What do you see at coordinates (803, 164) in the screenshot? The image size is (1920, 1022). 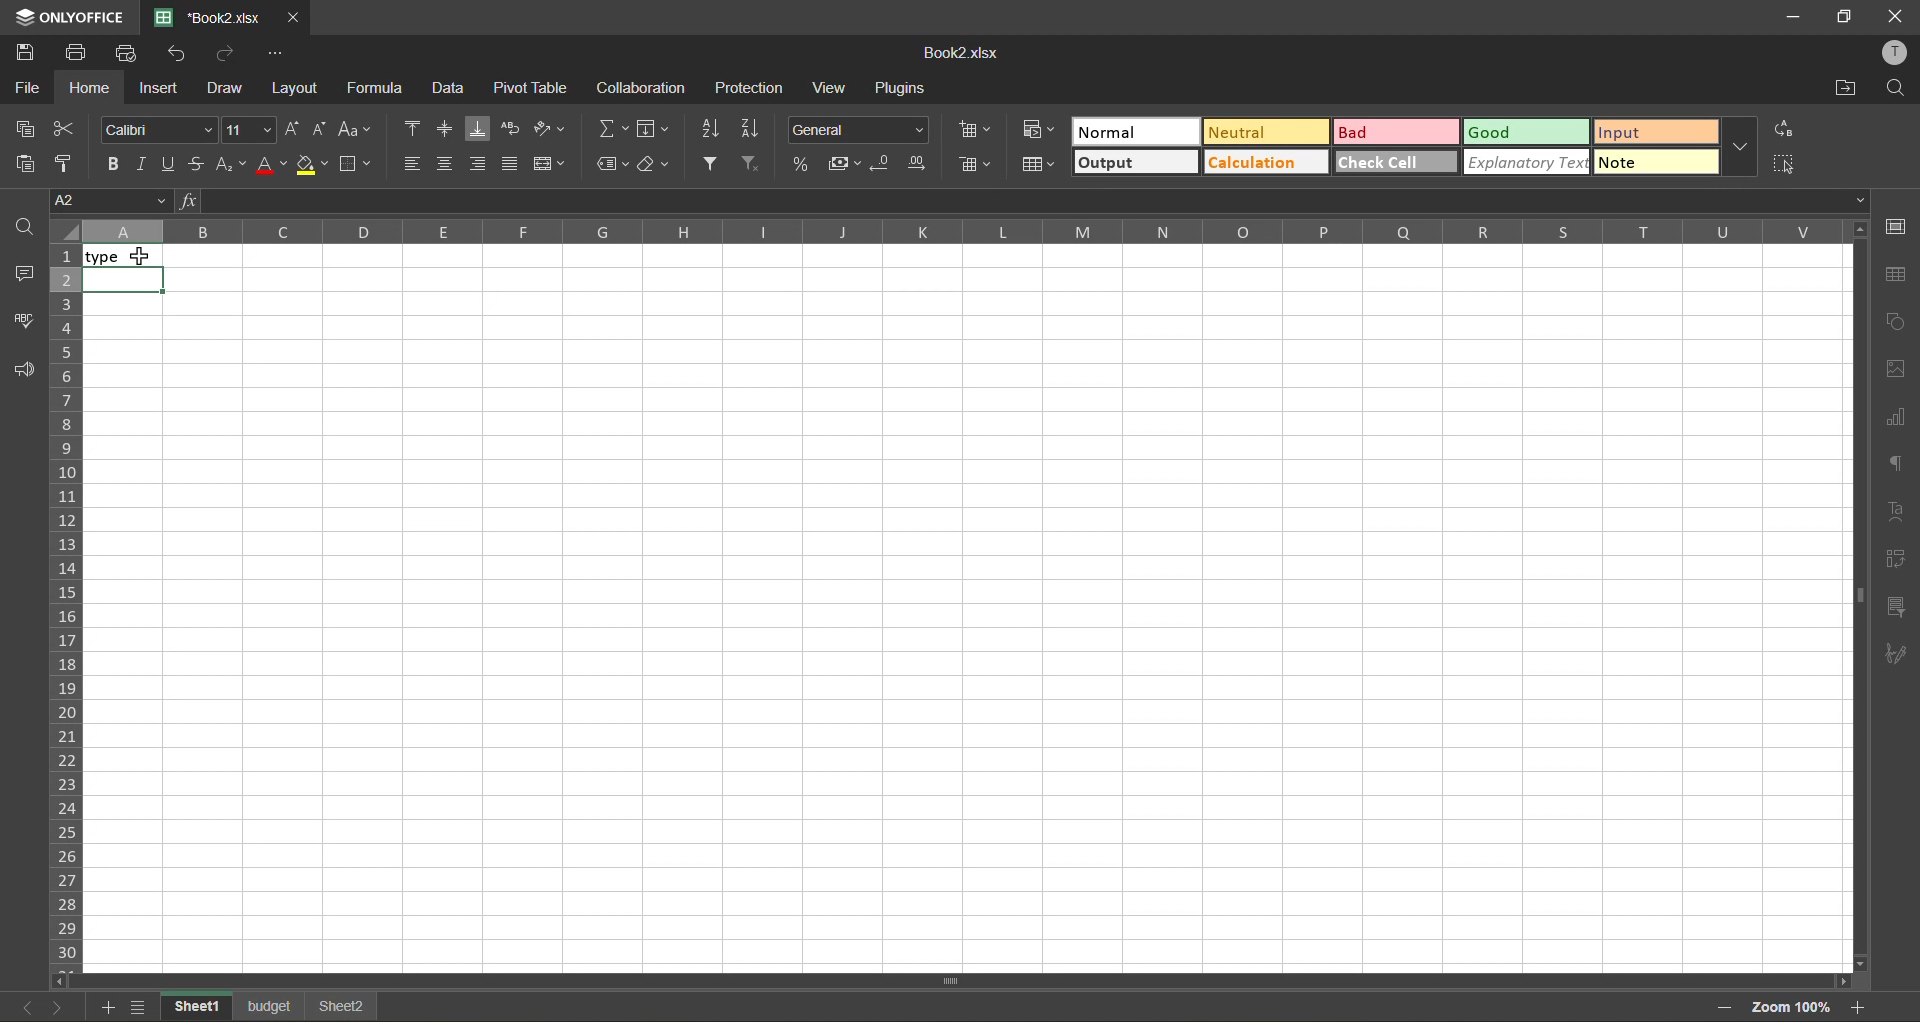 I see `percent` at bounding box center [803, 164].